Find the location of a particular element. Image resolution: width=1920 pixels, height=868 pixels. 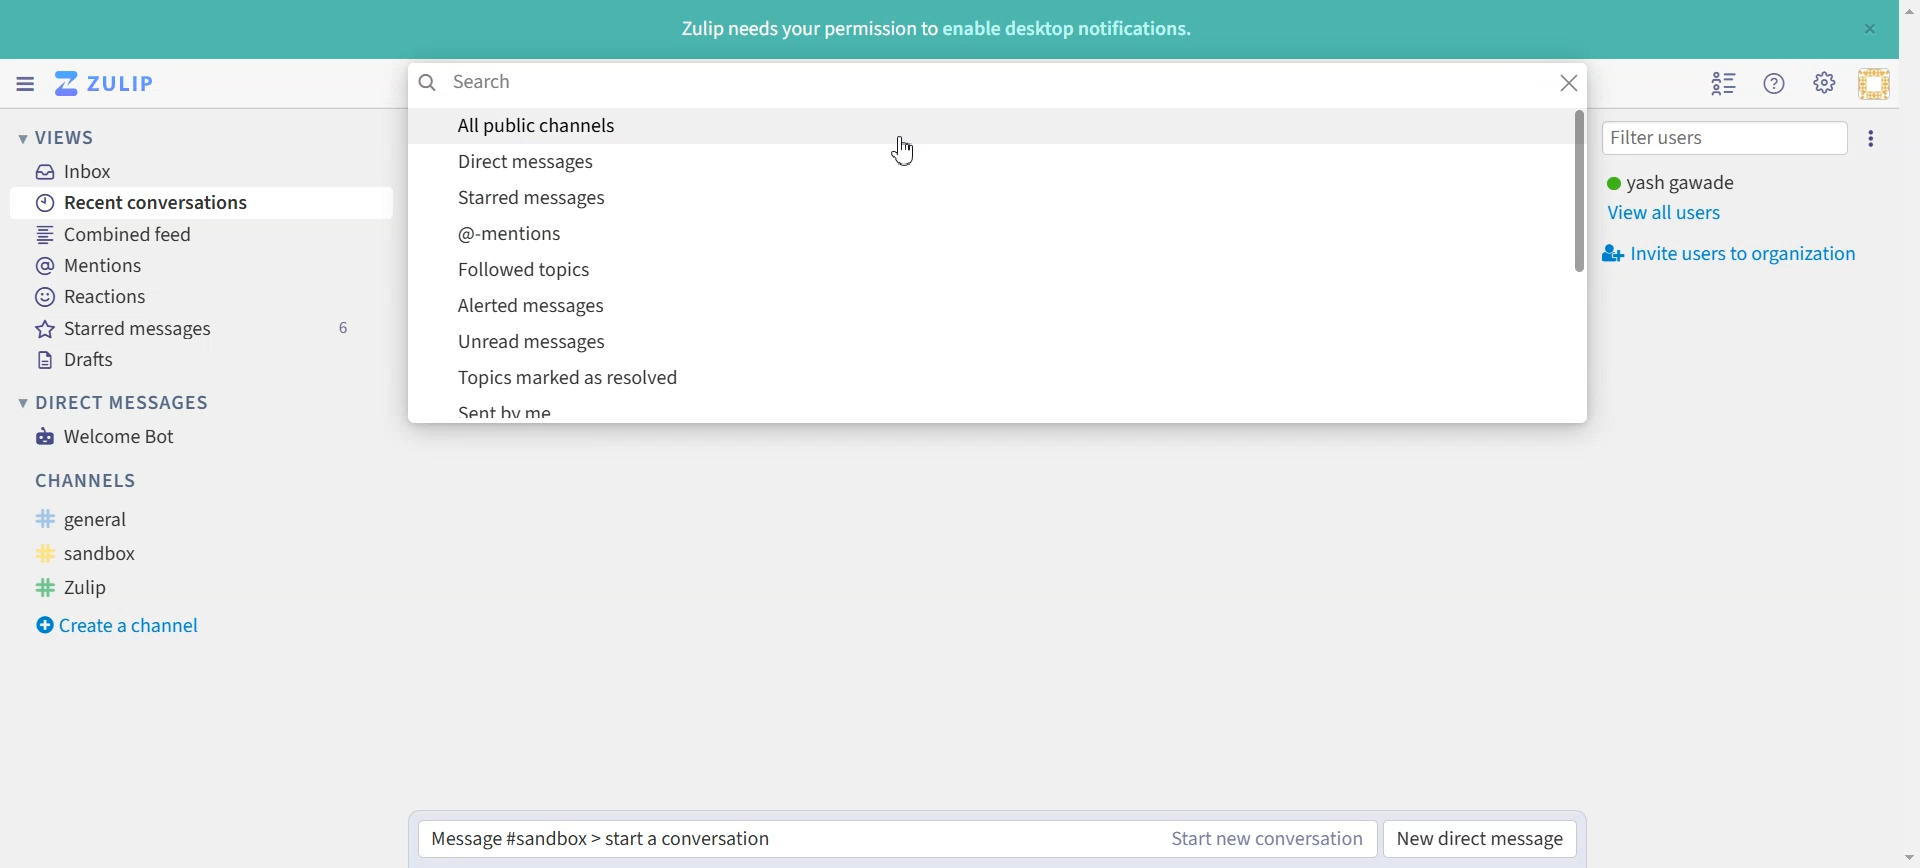

Mentions is located at coordinates (198, 265).